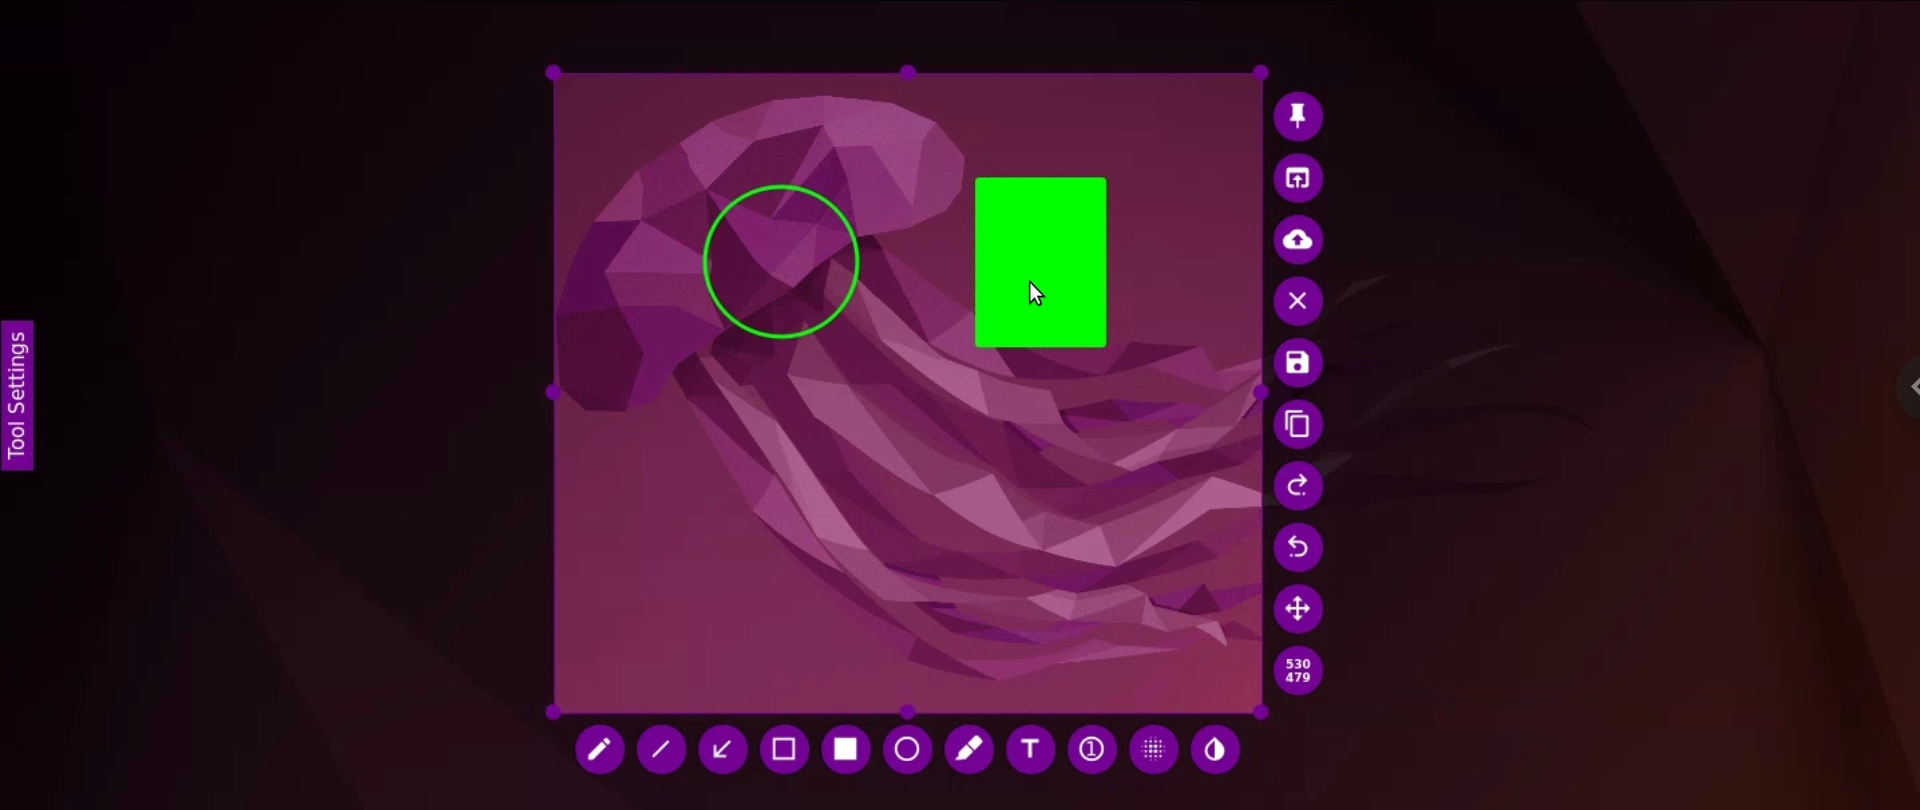  I want to click on paint tool, so click(1218, 748).